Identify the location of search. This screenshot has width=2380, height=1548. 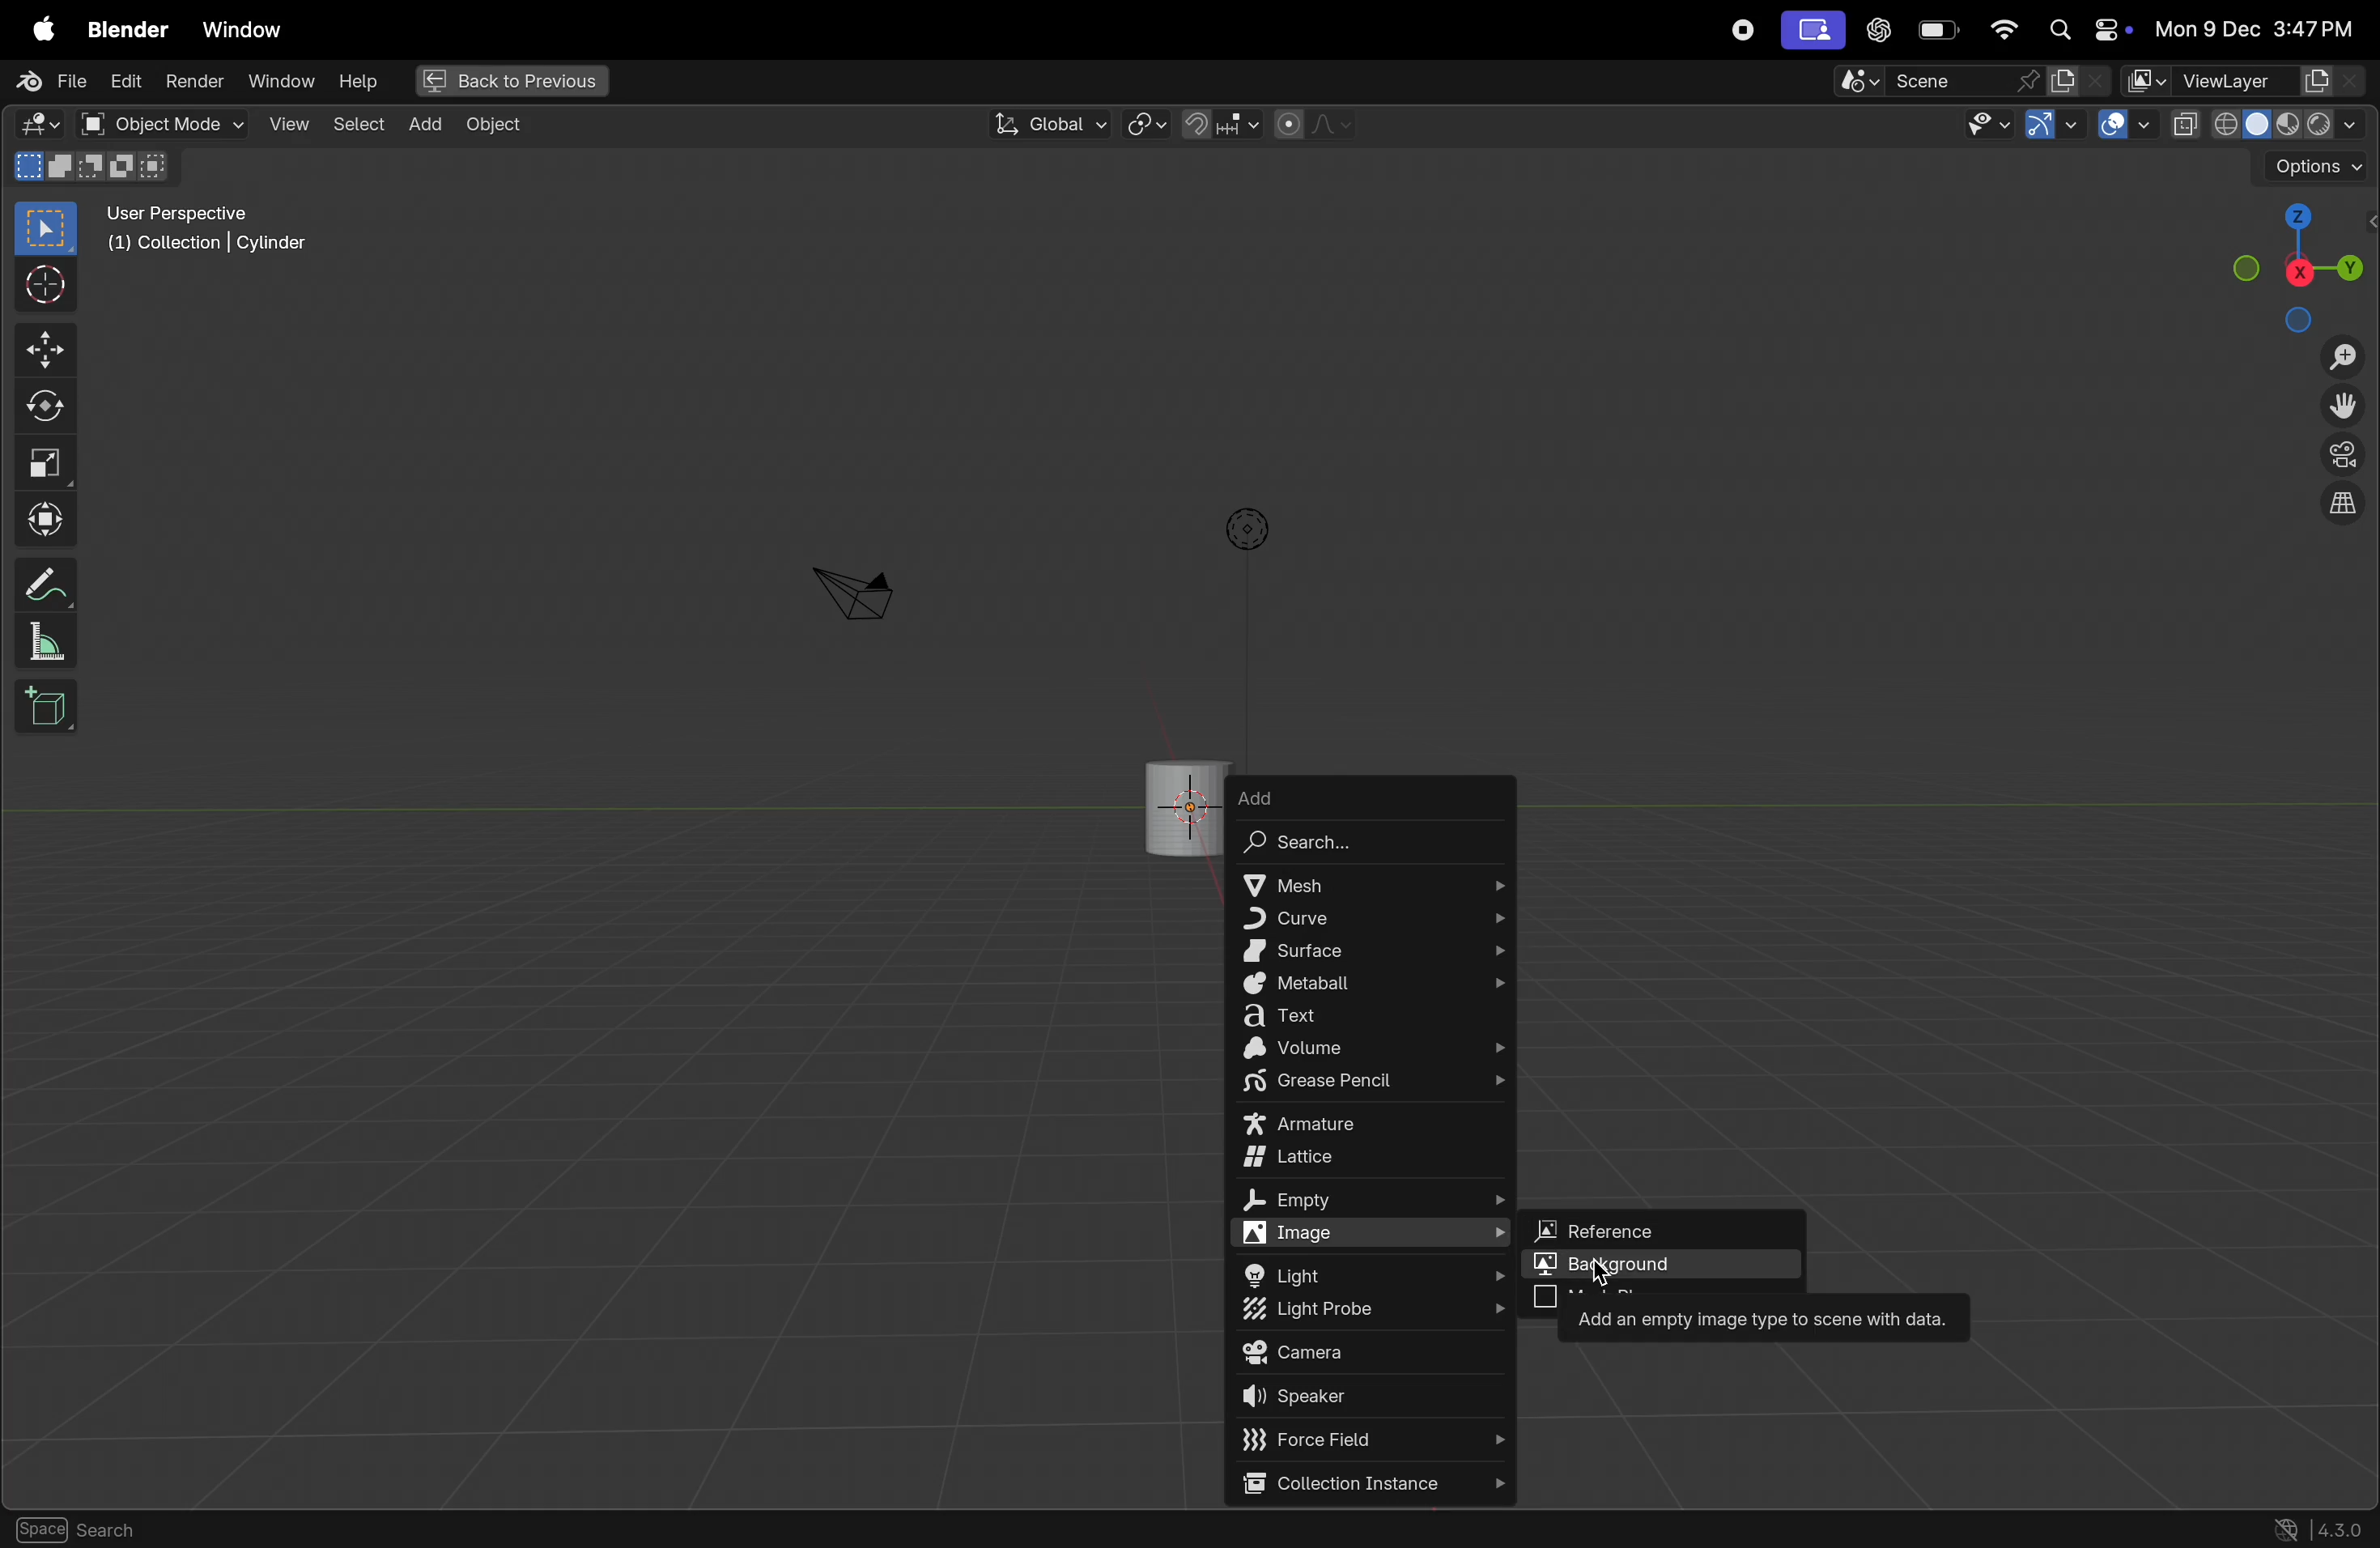
(1345, 845).